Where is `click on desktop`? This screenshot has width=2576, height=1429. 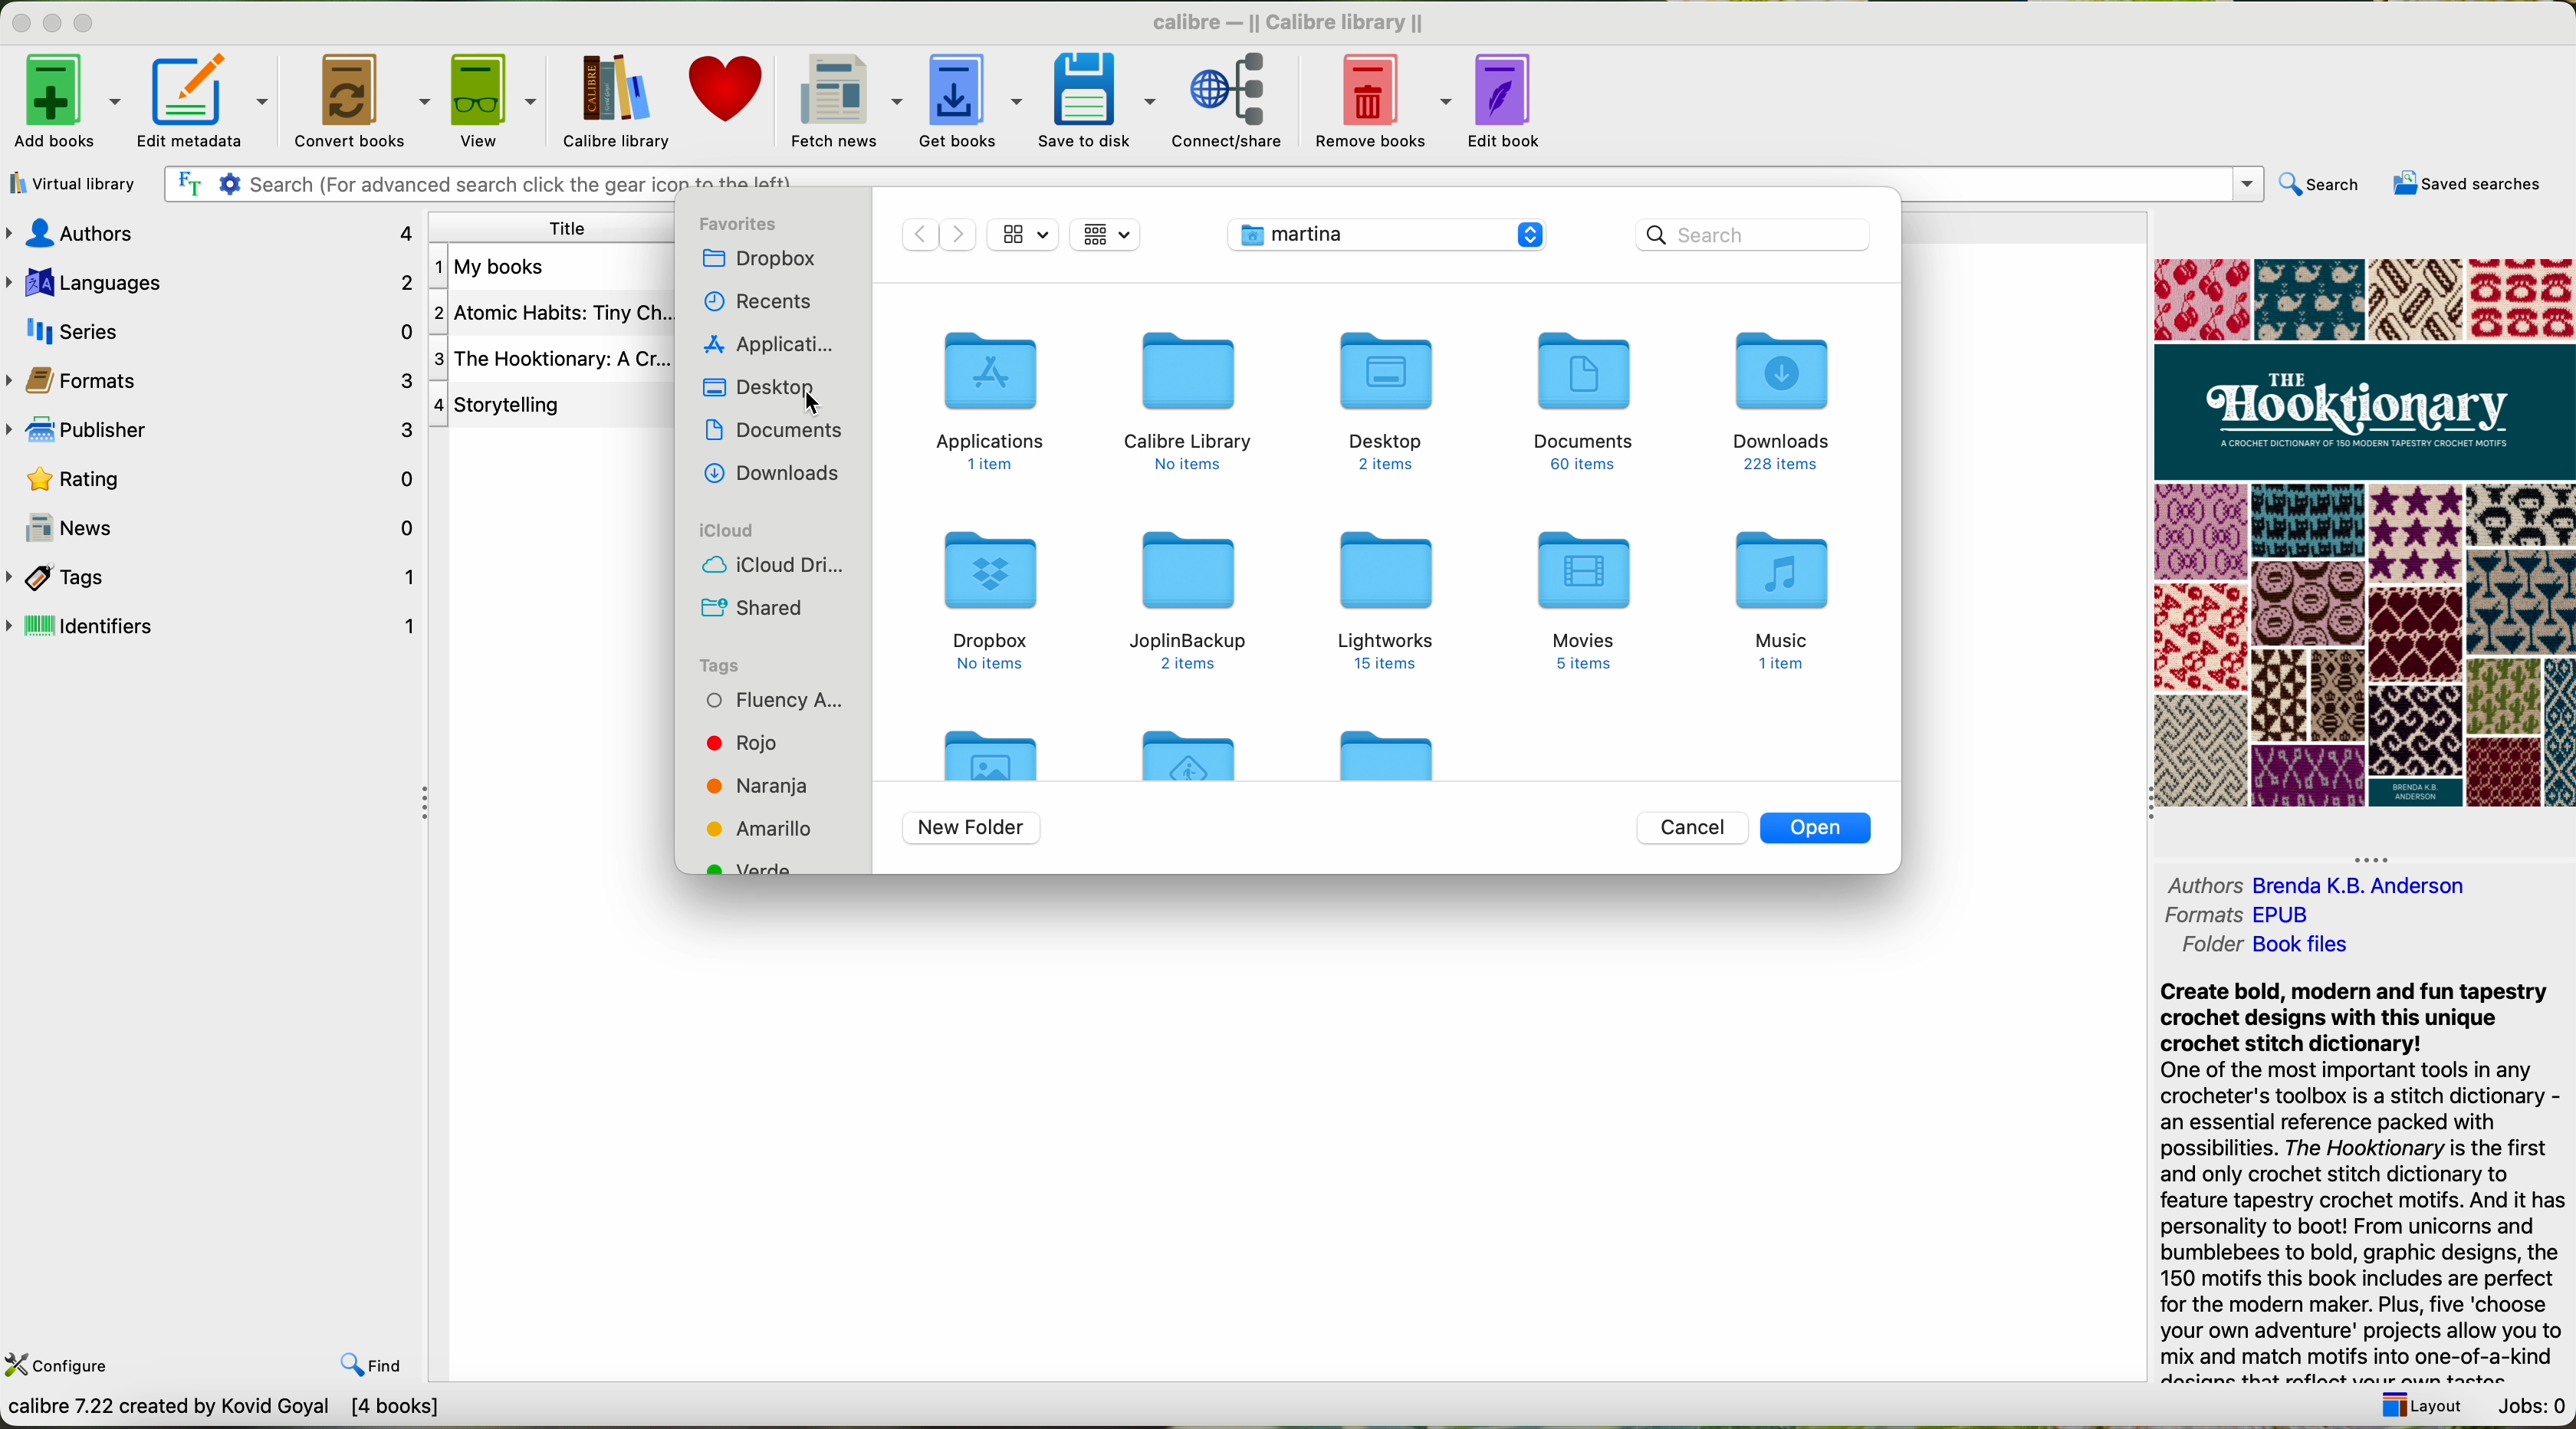
click on desktop is located at coordinates (765, 392).